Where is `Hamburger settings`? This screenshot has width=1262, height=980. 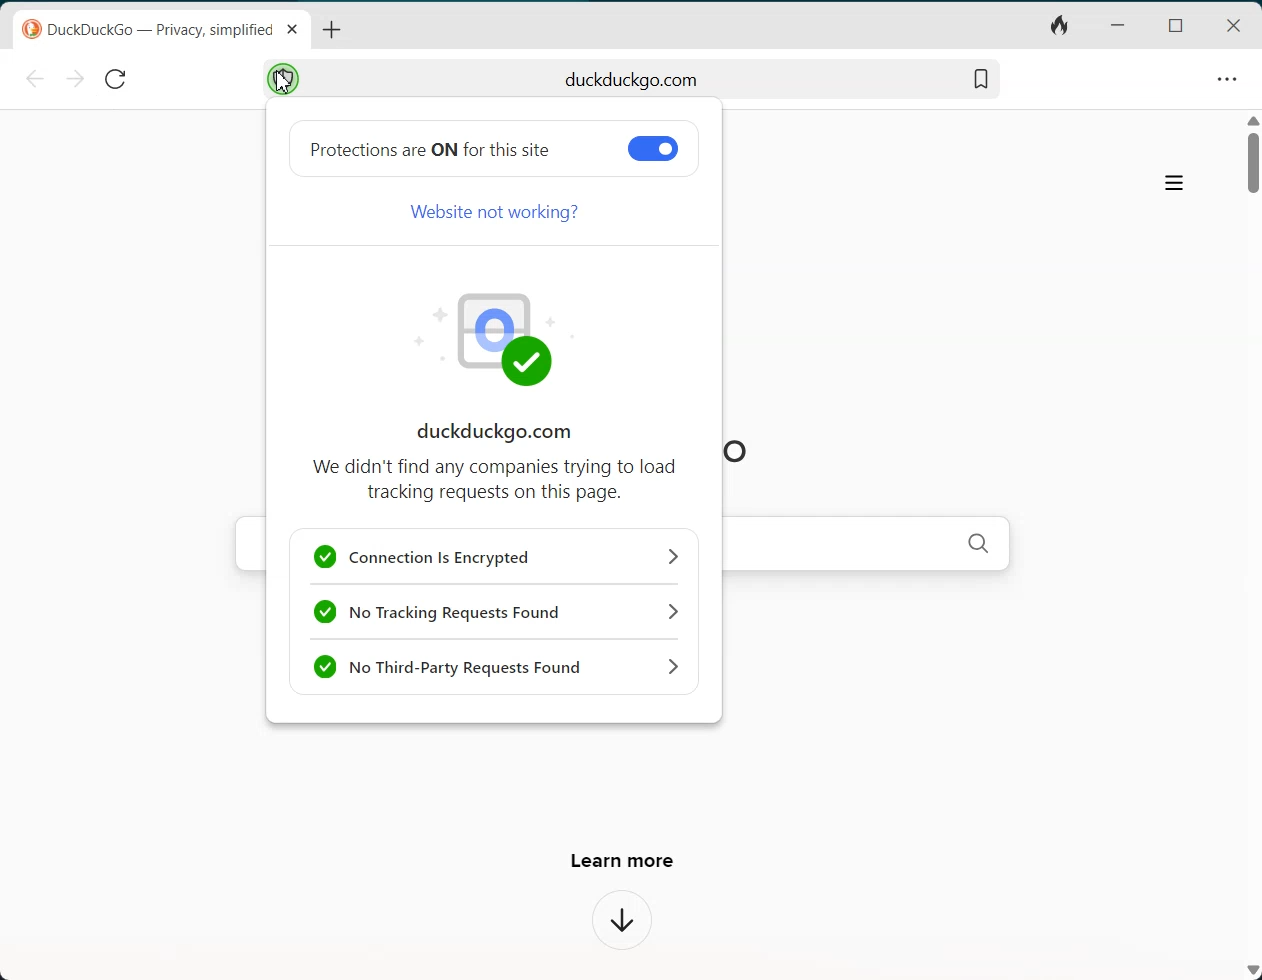
Hamburger settings is located at coordinates (1174, 185).